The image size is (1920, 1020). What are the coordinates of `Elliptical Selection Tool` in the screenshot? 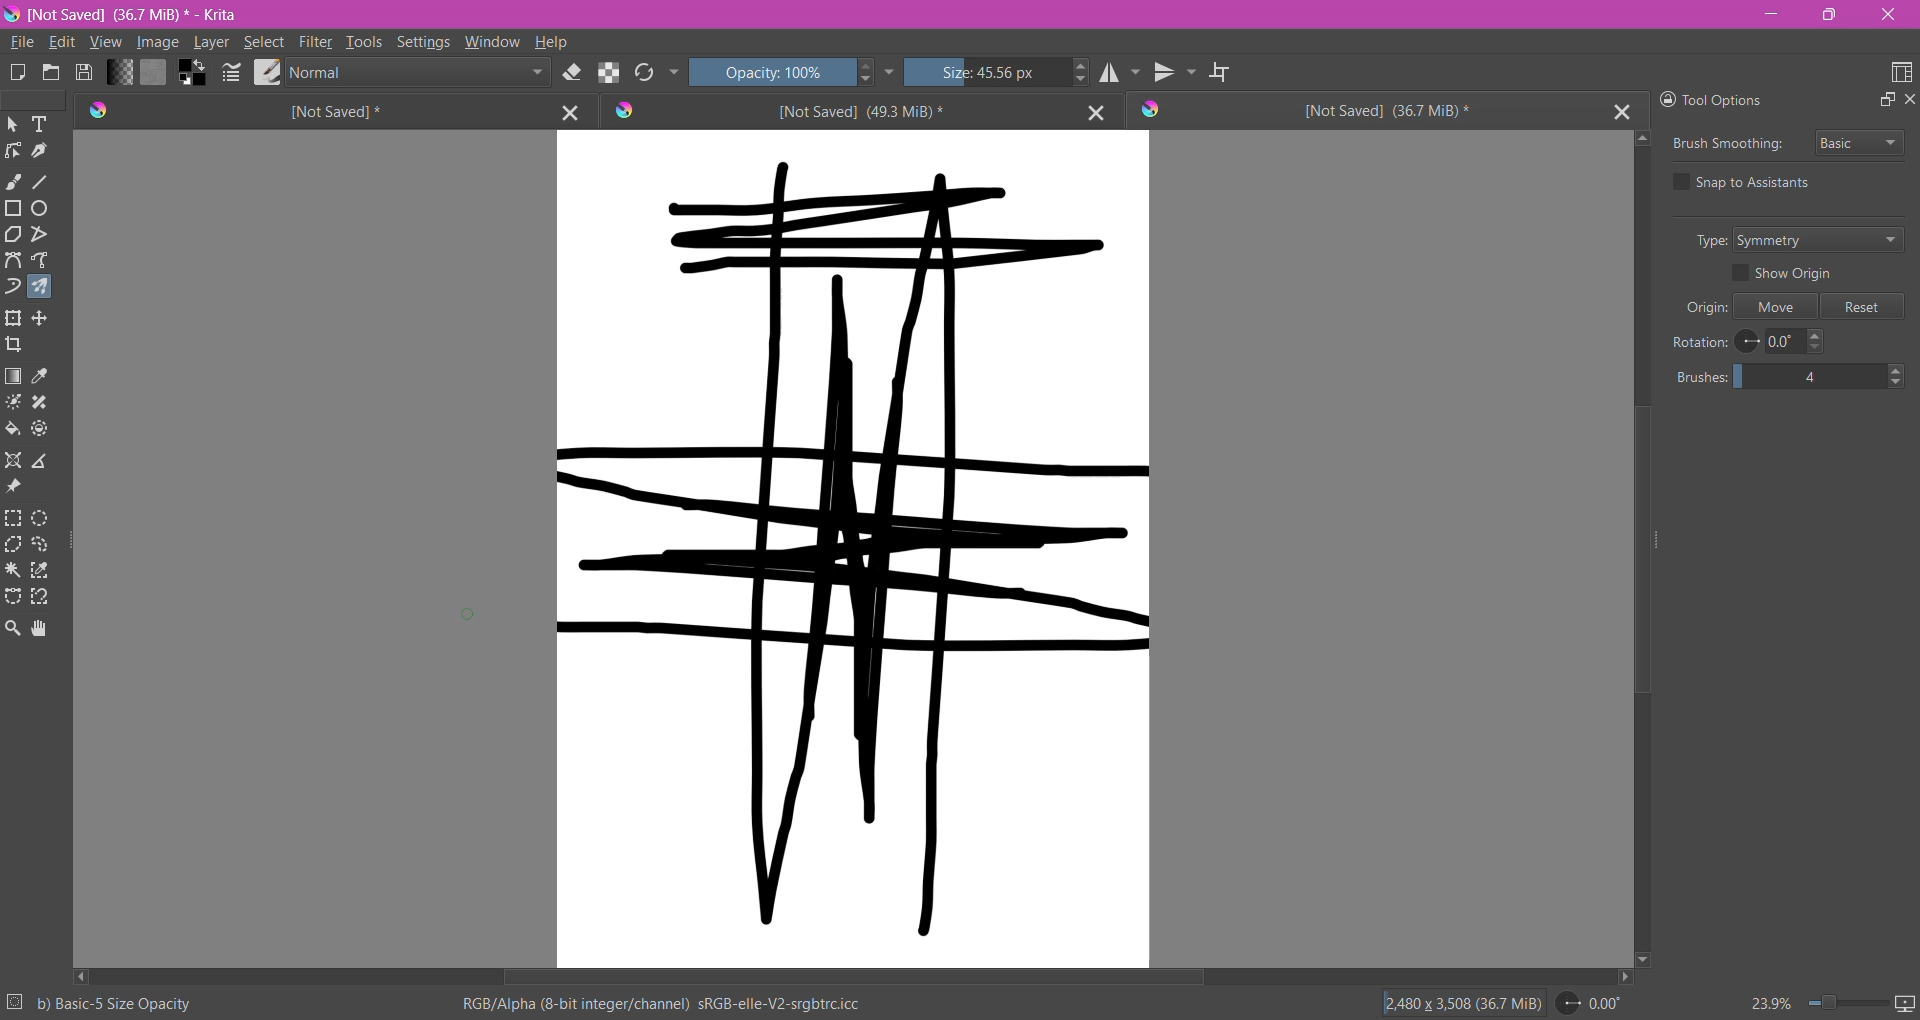 It's located at (42, 518).